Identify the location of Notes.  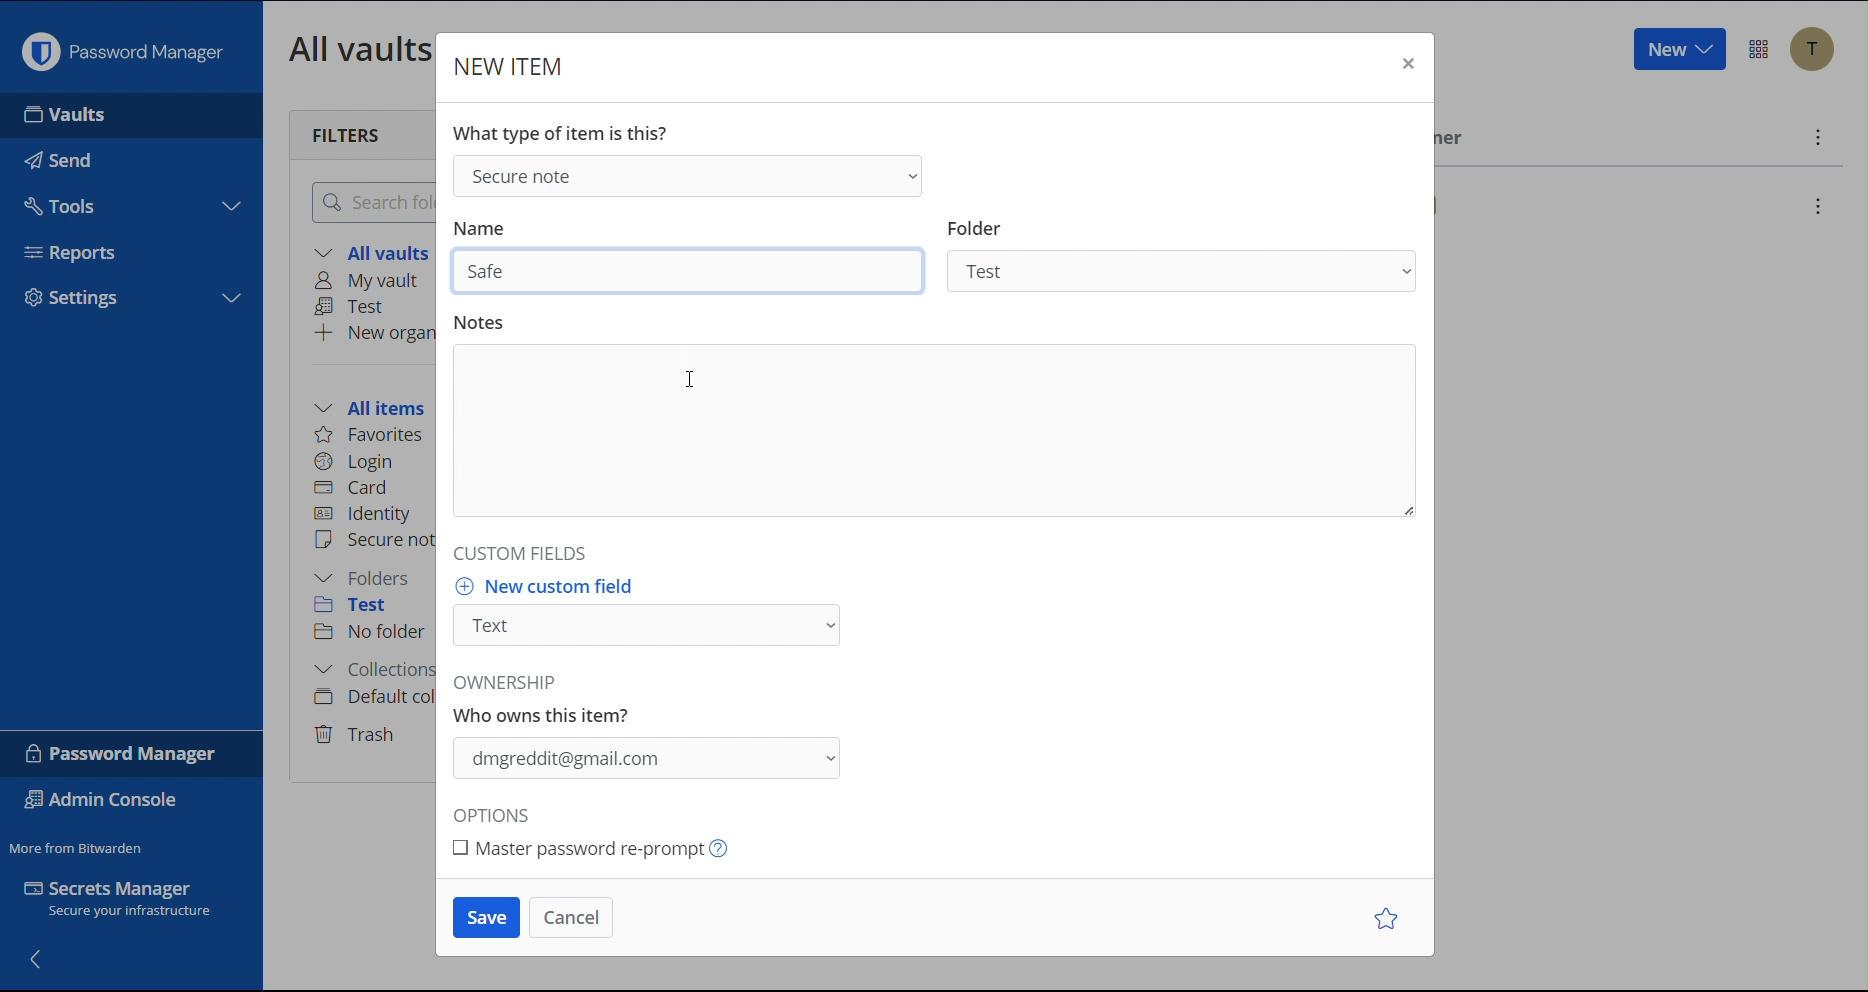
(937, 431).